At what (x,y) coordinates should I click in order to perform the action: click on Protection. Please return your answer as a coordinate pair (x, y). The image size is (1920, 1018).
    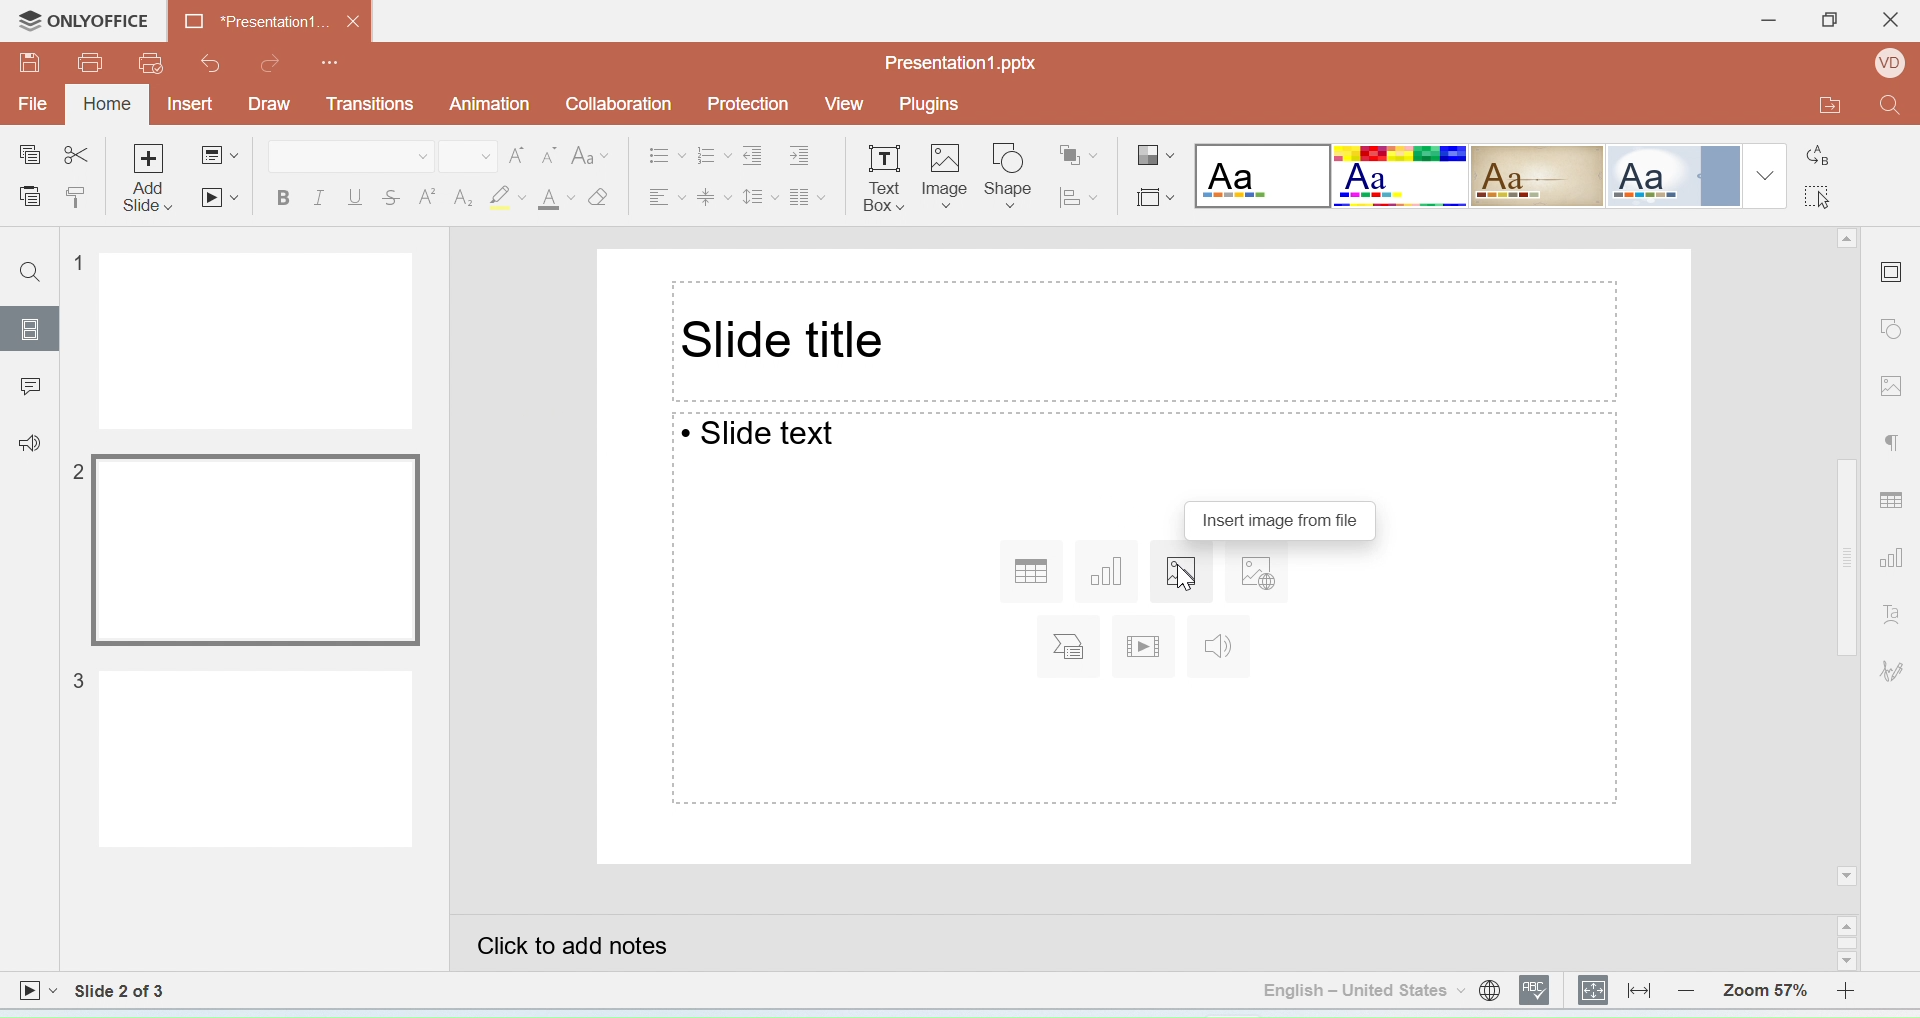
    Looking at the image, I should click on (754, 105).